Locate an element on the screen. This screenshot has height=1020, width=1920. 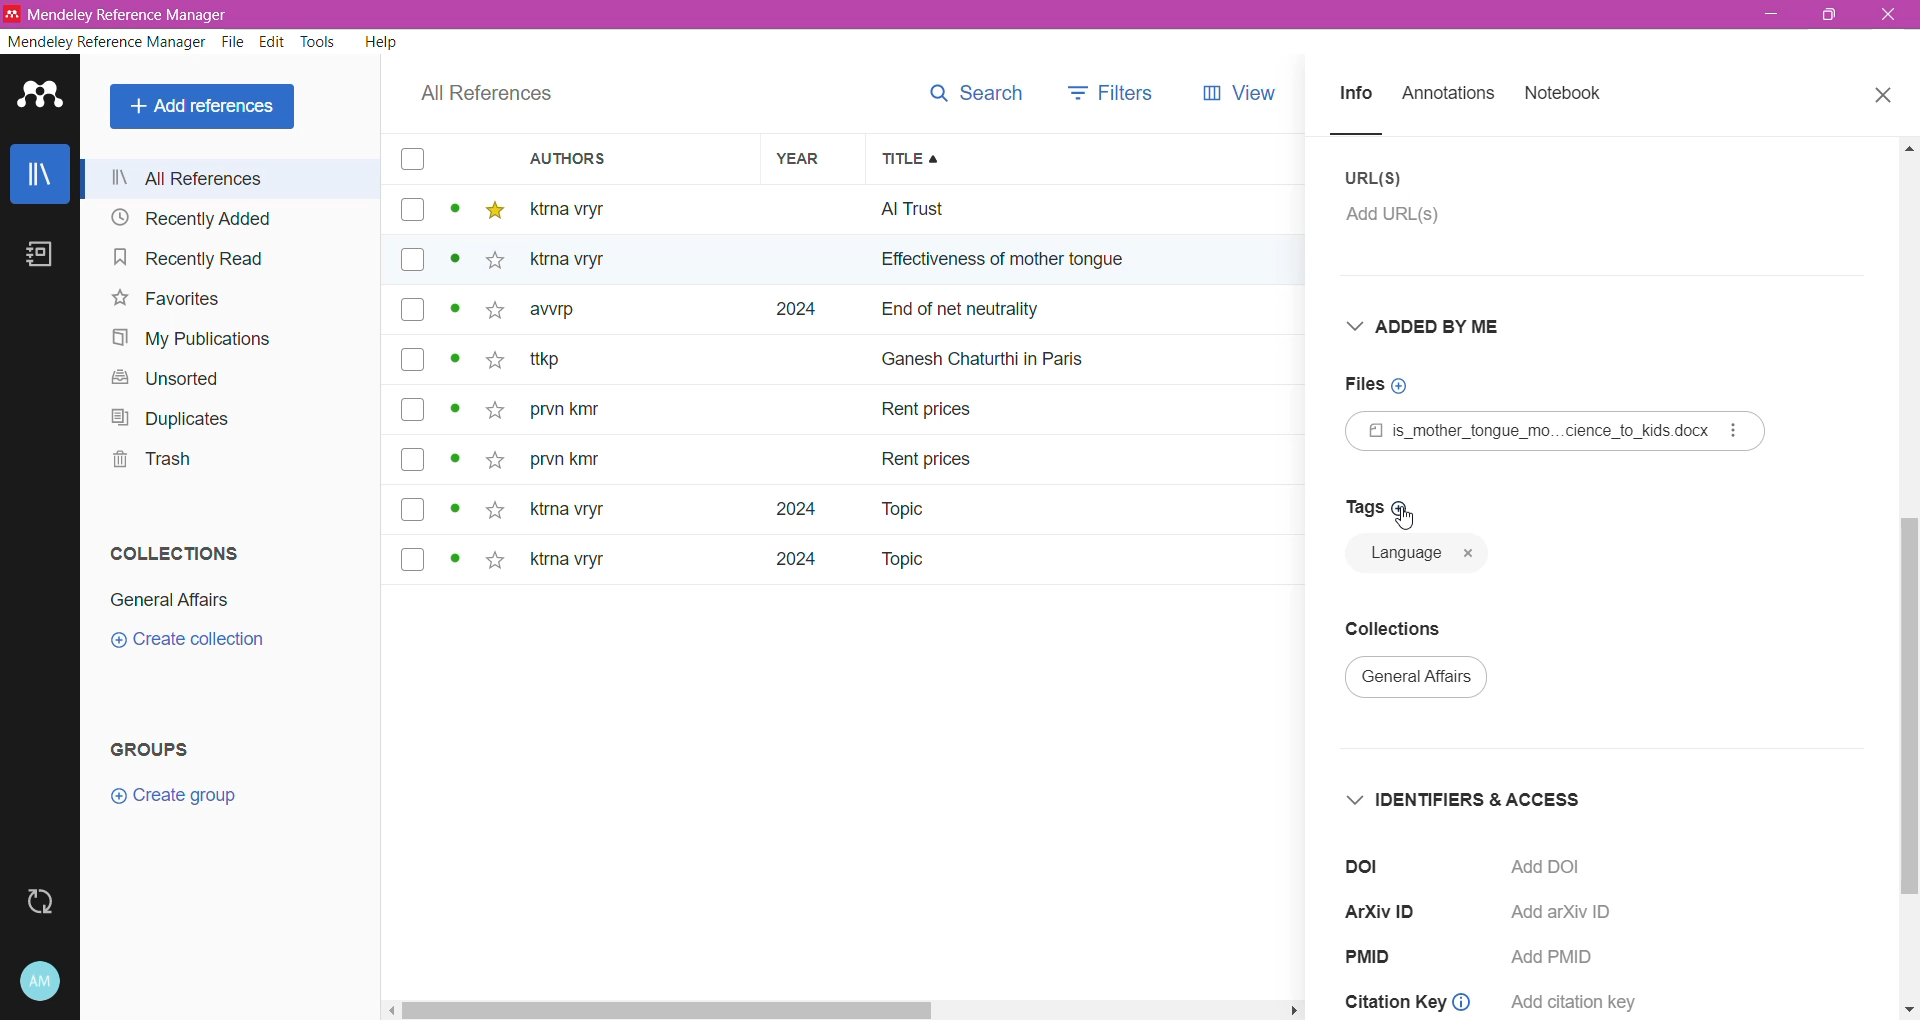
Library is located at coordinates (39, 173).